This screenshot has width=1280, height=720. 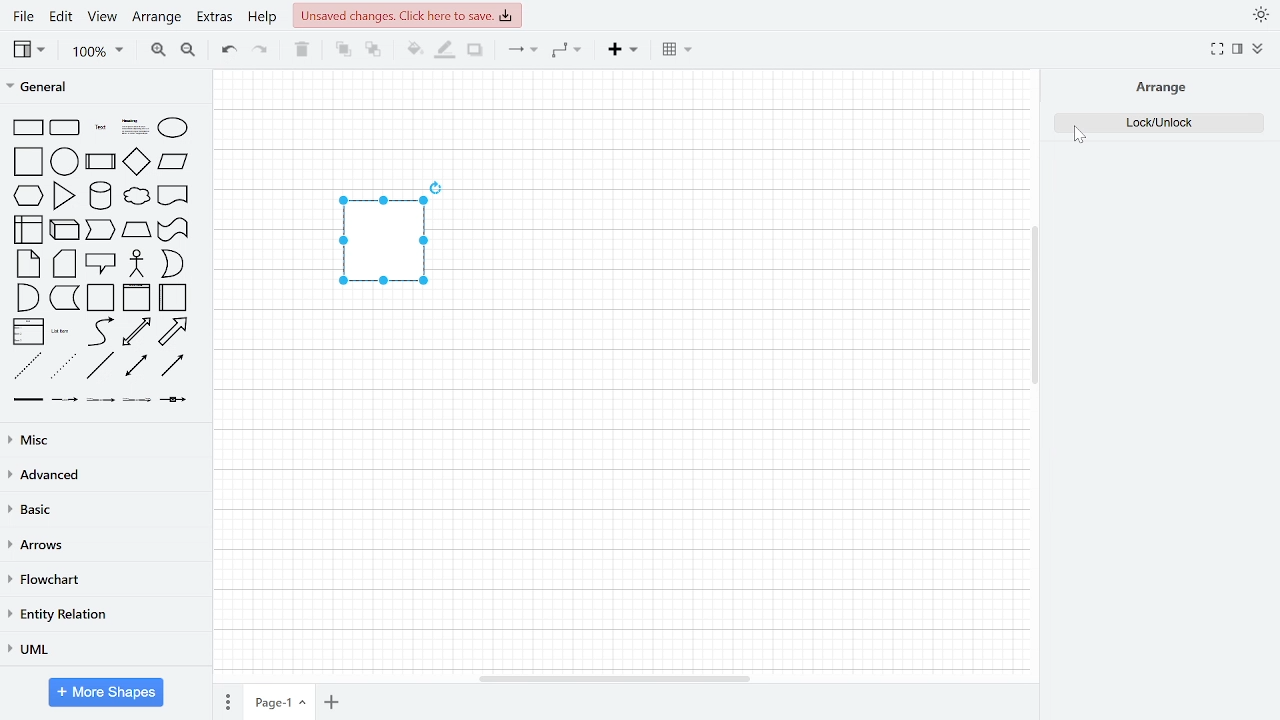 I want to click on data storage, so click(x=65, y=297).